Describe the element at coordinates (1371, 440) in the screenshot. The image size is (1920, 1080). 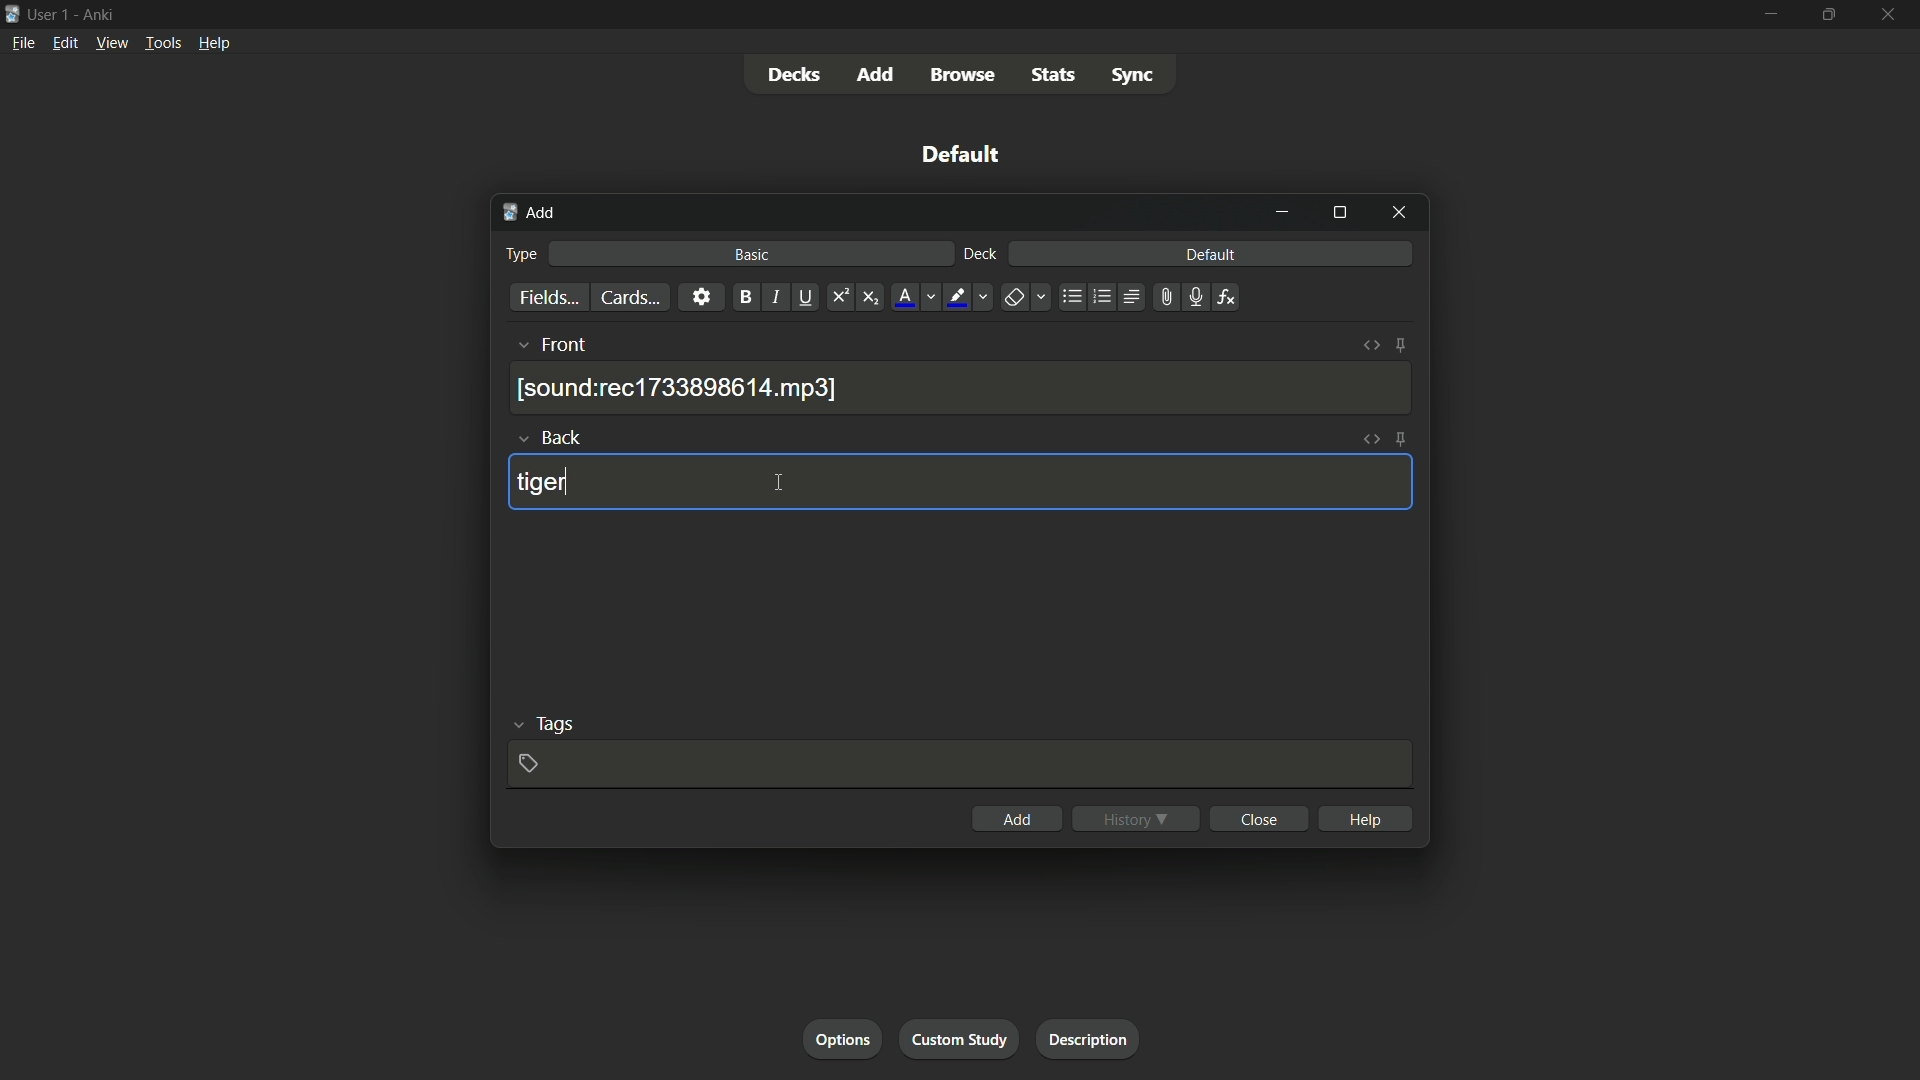
I see `toggle html editor` at that location.